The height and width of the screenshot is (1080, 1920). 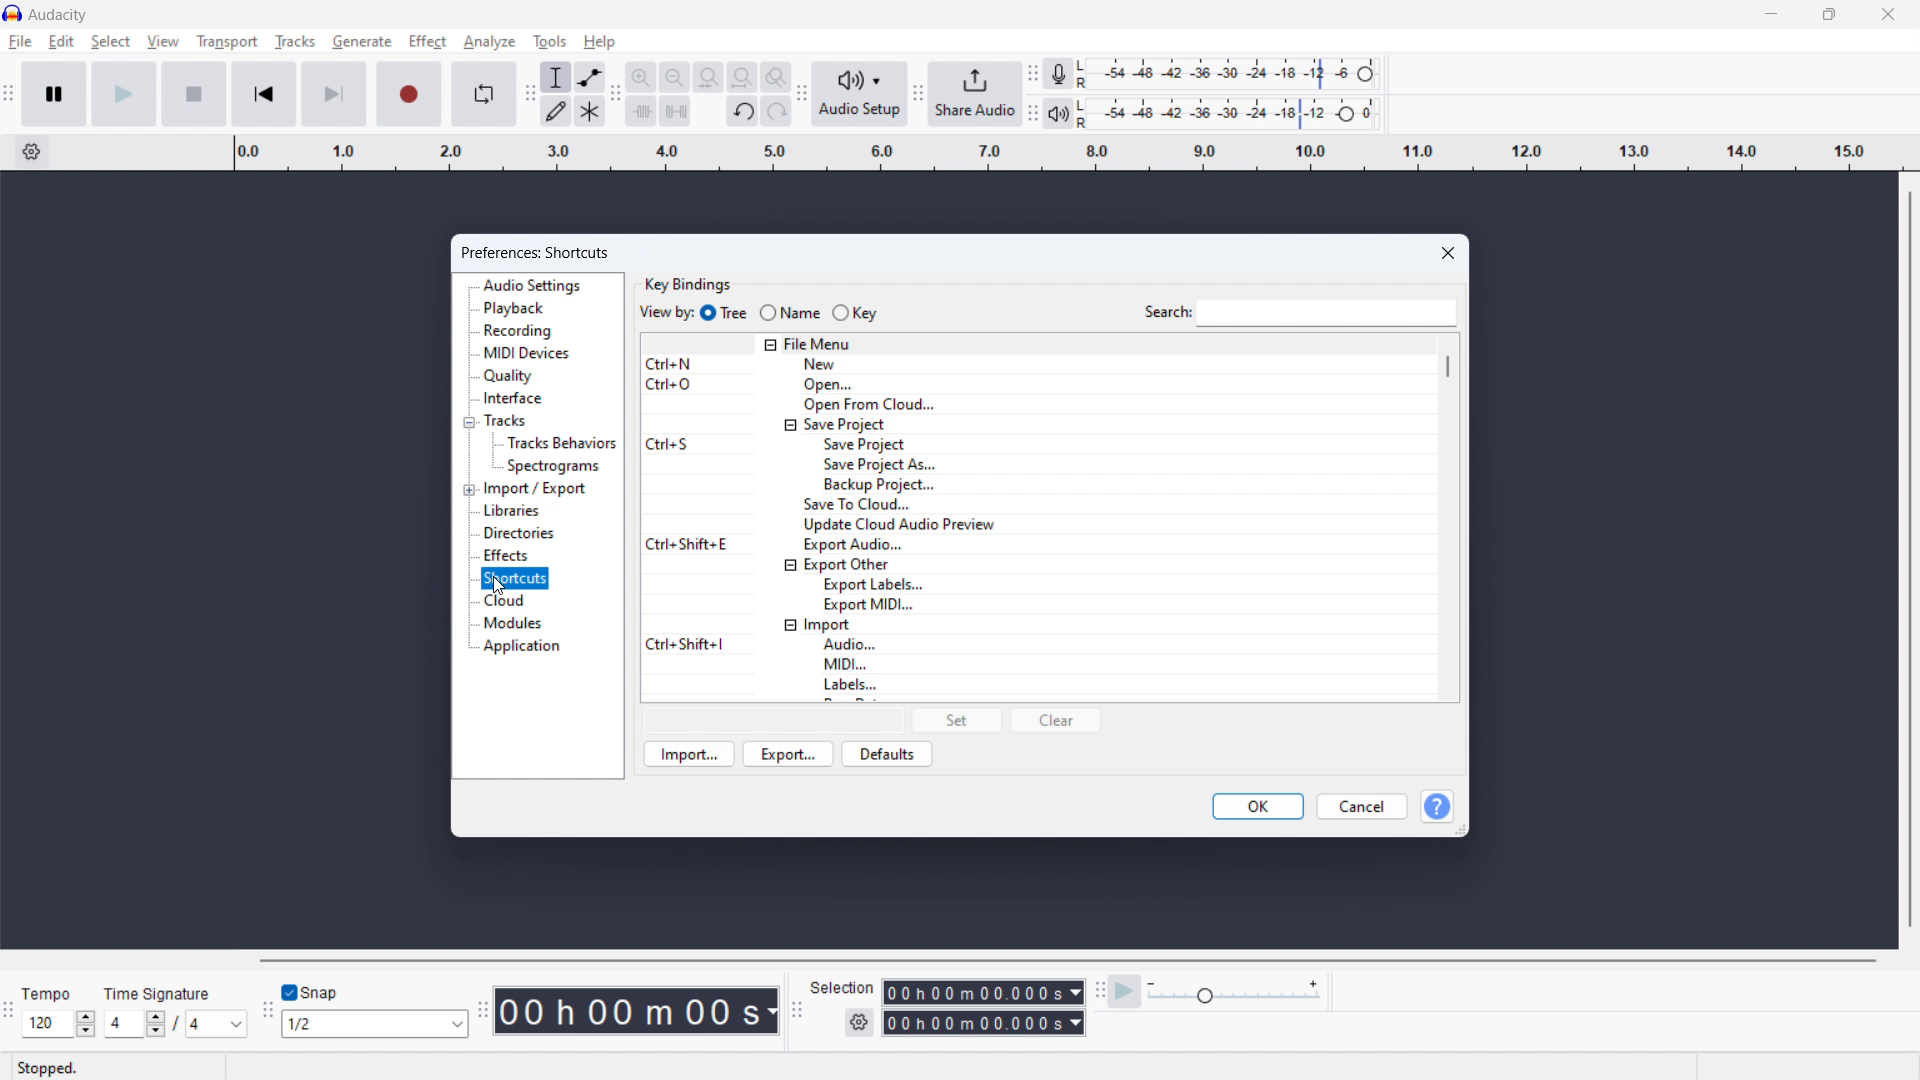 I want to click on Enables movement of time toolbar, so click(x=484, y=1012).